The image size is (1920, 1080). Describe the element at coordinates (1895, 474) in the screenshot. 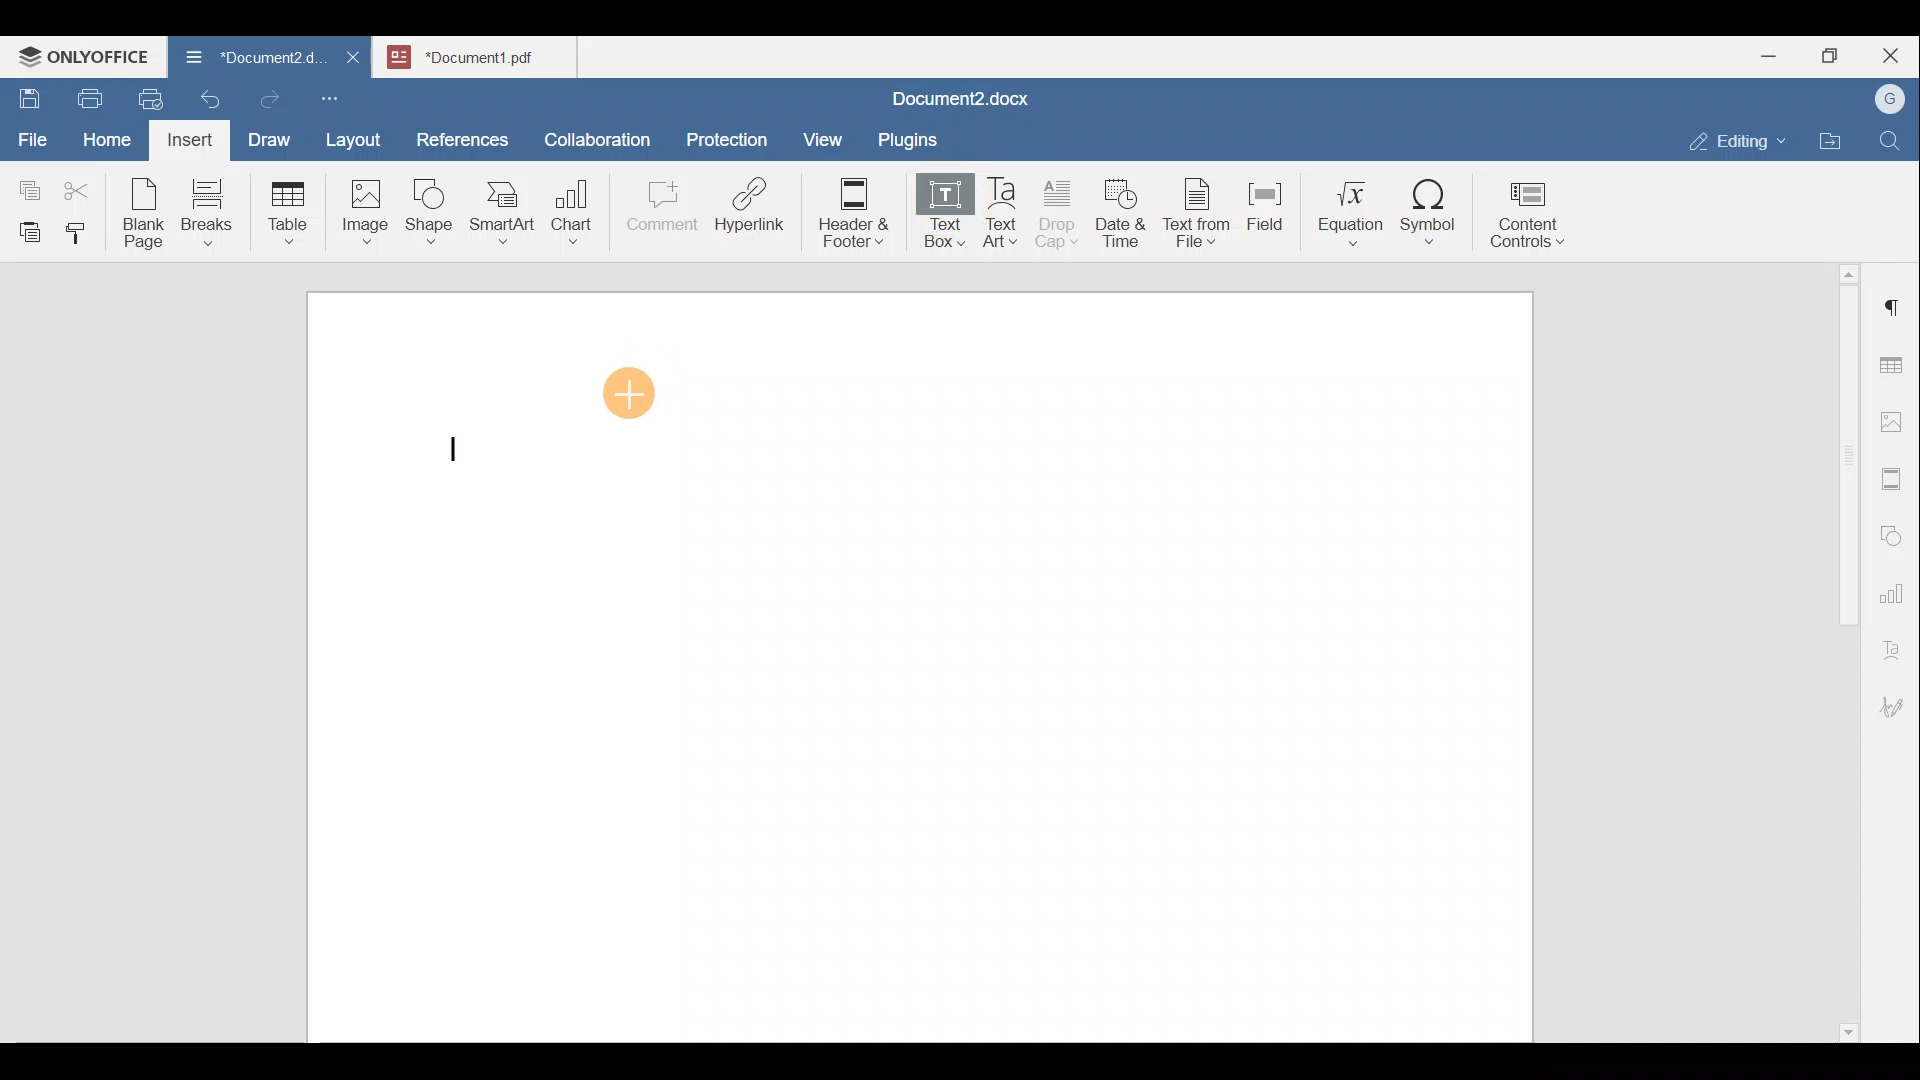

I see `Headers & footers` at that location.